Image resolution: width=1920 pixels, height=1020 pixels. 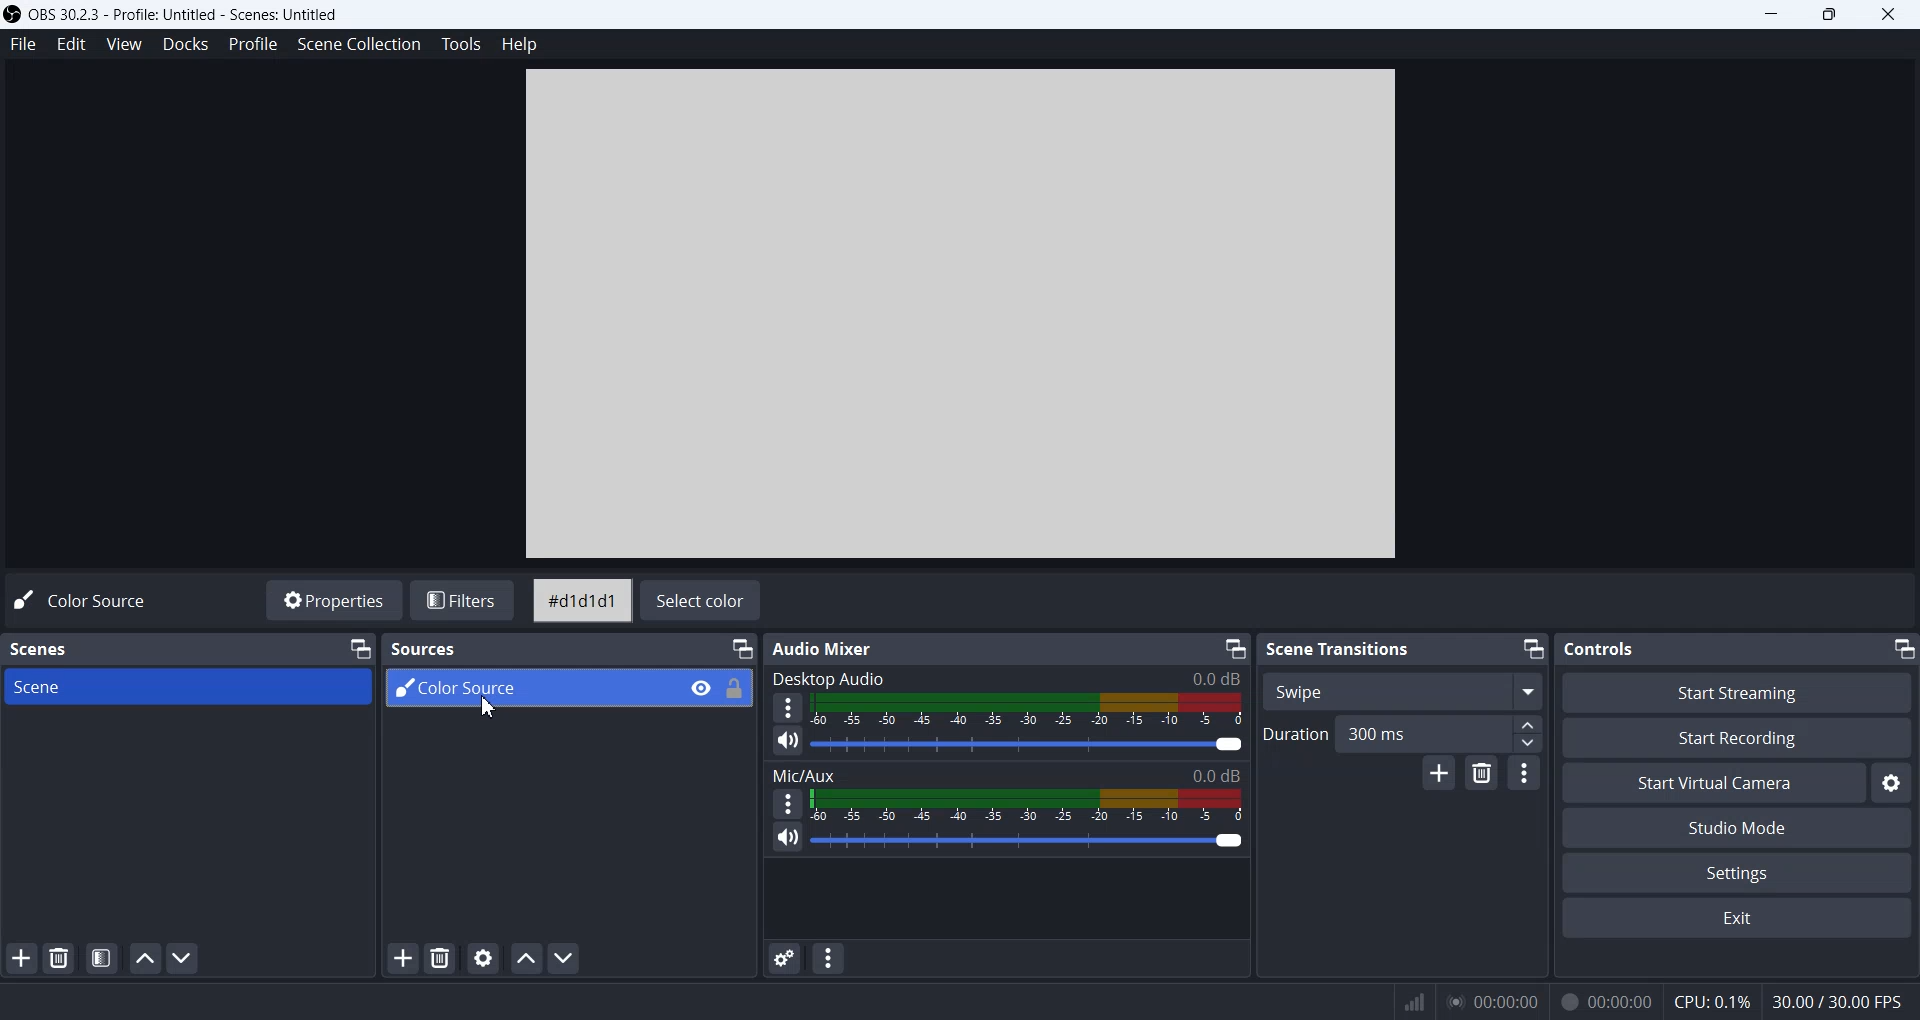 I want to click on Color Source, so click(x=527, y=689).